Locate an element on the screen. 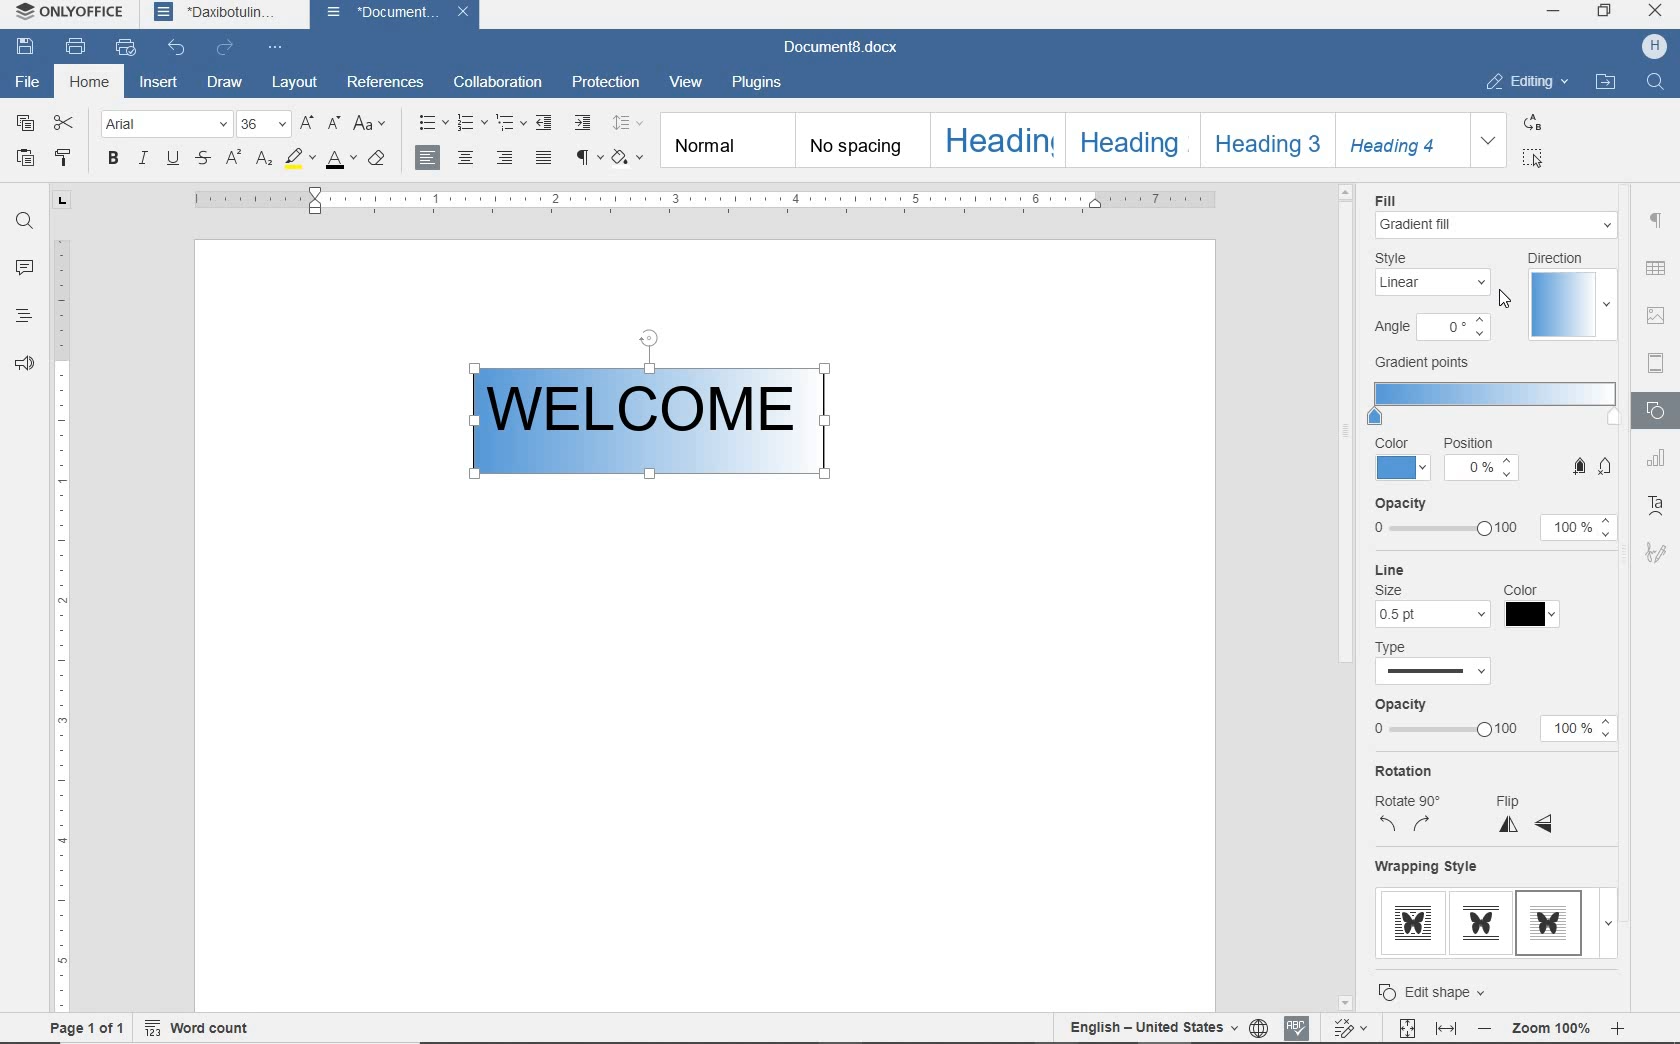 This screenshot has height=1044, width=1680. Scroll bar is located at coordinates (1346, 433).